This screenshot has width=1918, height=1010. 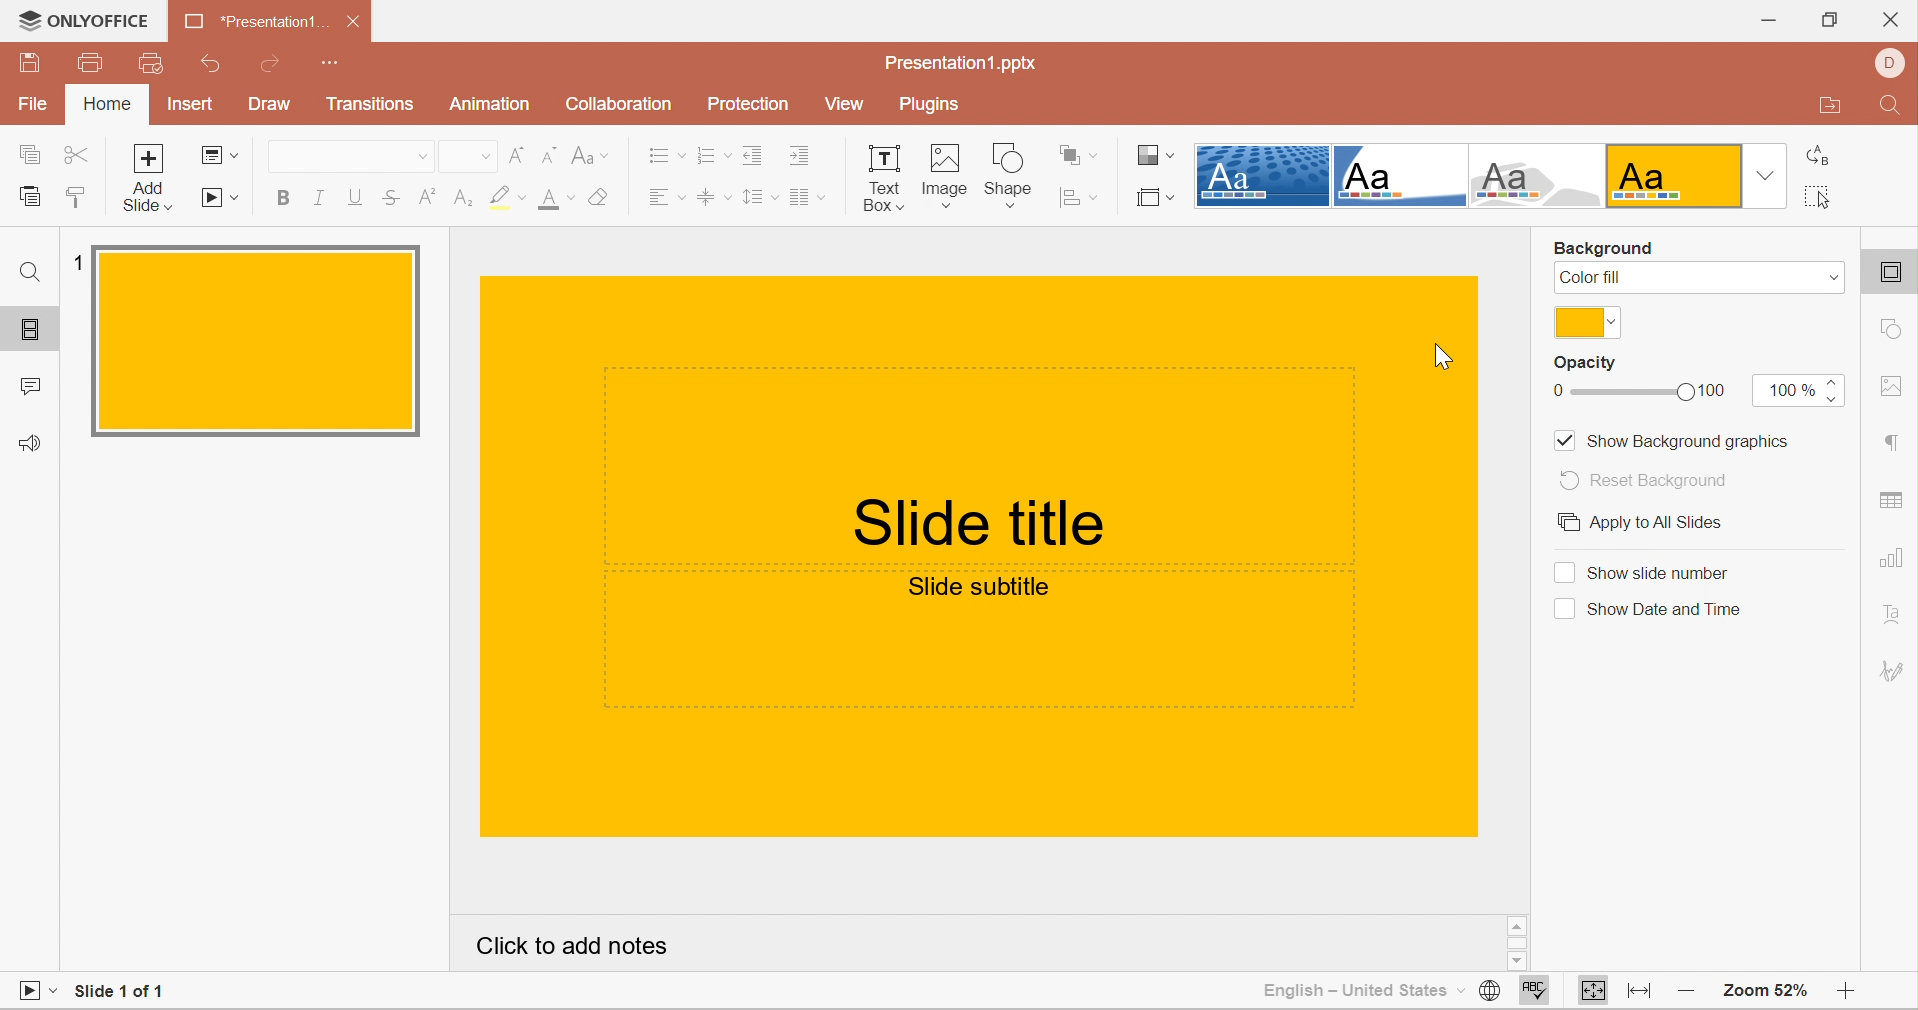 What do you see at coordinates (1078, 195) in the screenshot?
I see `Align shape` at bounding box center [1078, 195].